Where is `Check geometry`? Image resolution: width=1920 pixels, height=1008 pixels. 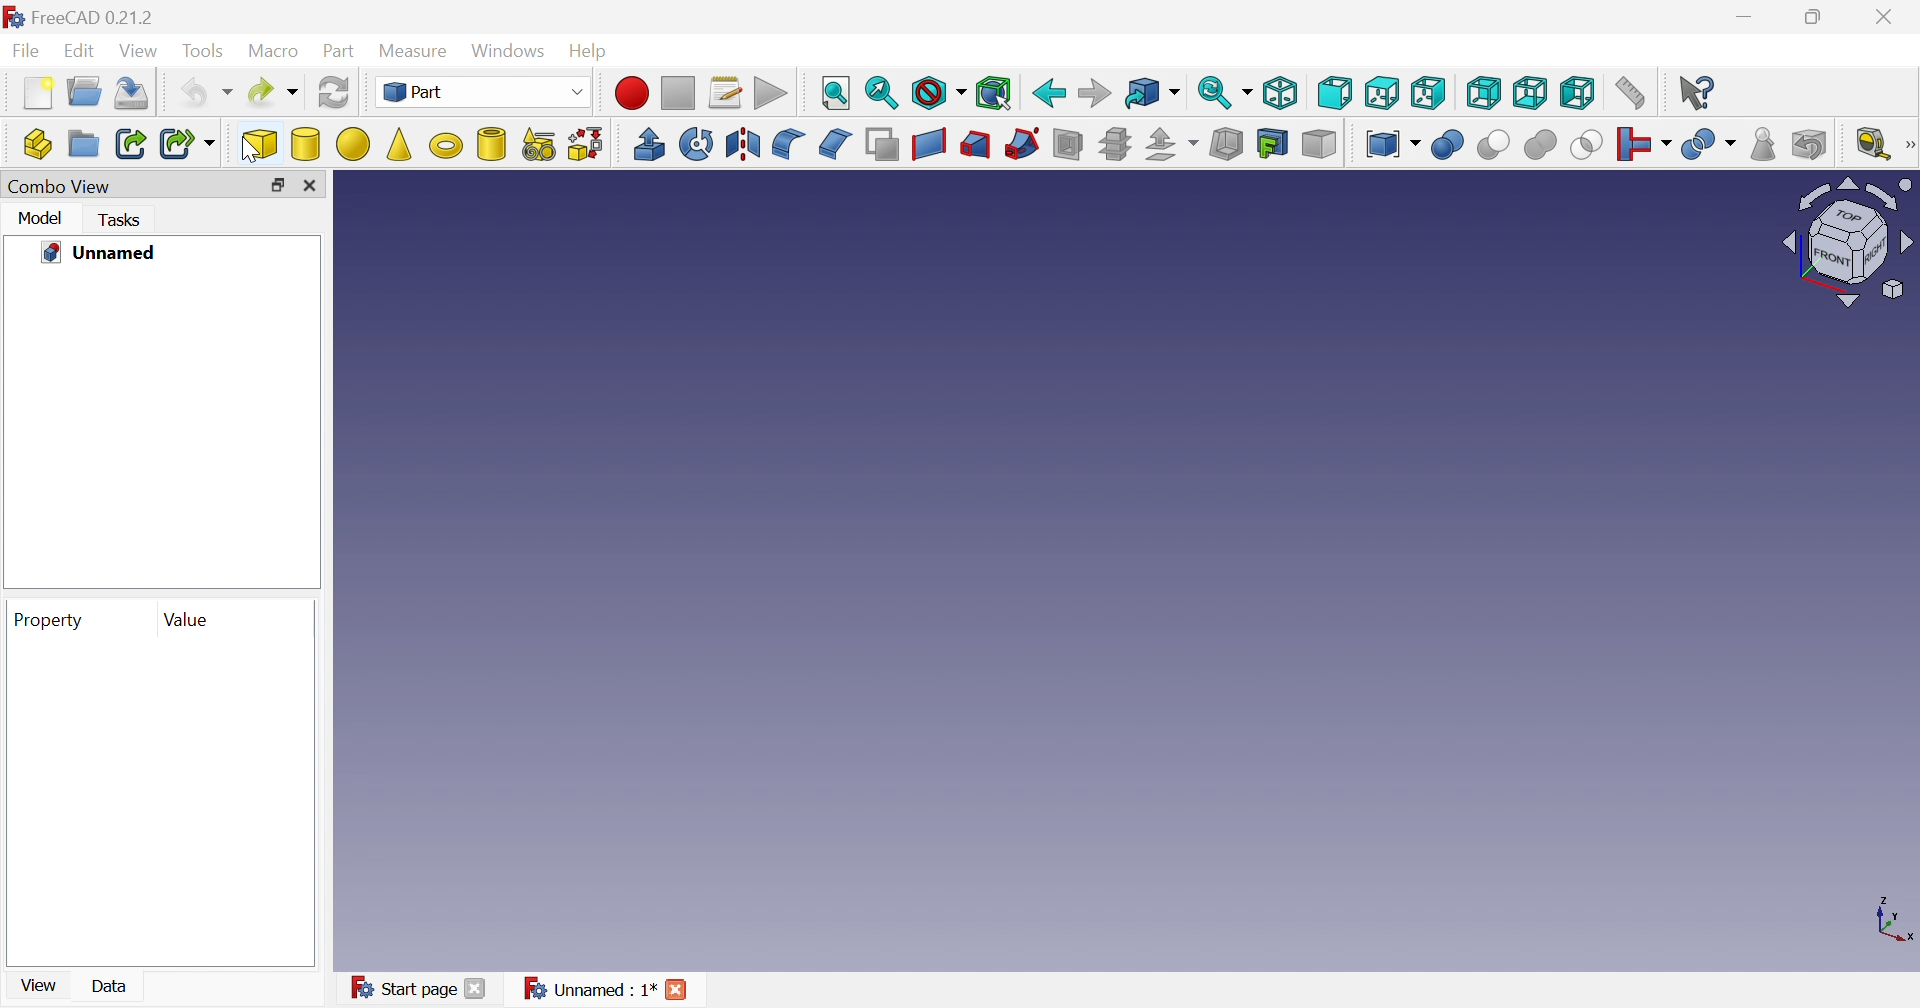
Check geometry is located at coordinates (1764, 145).